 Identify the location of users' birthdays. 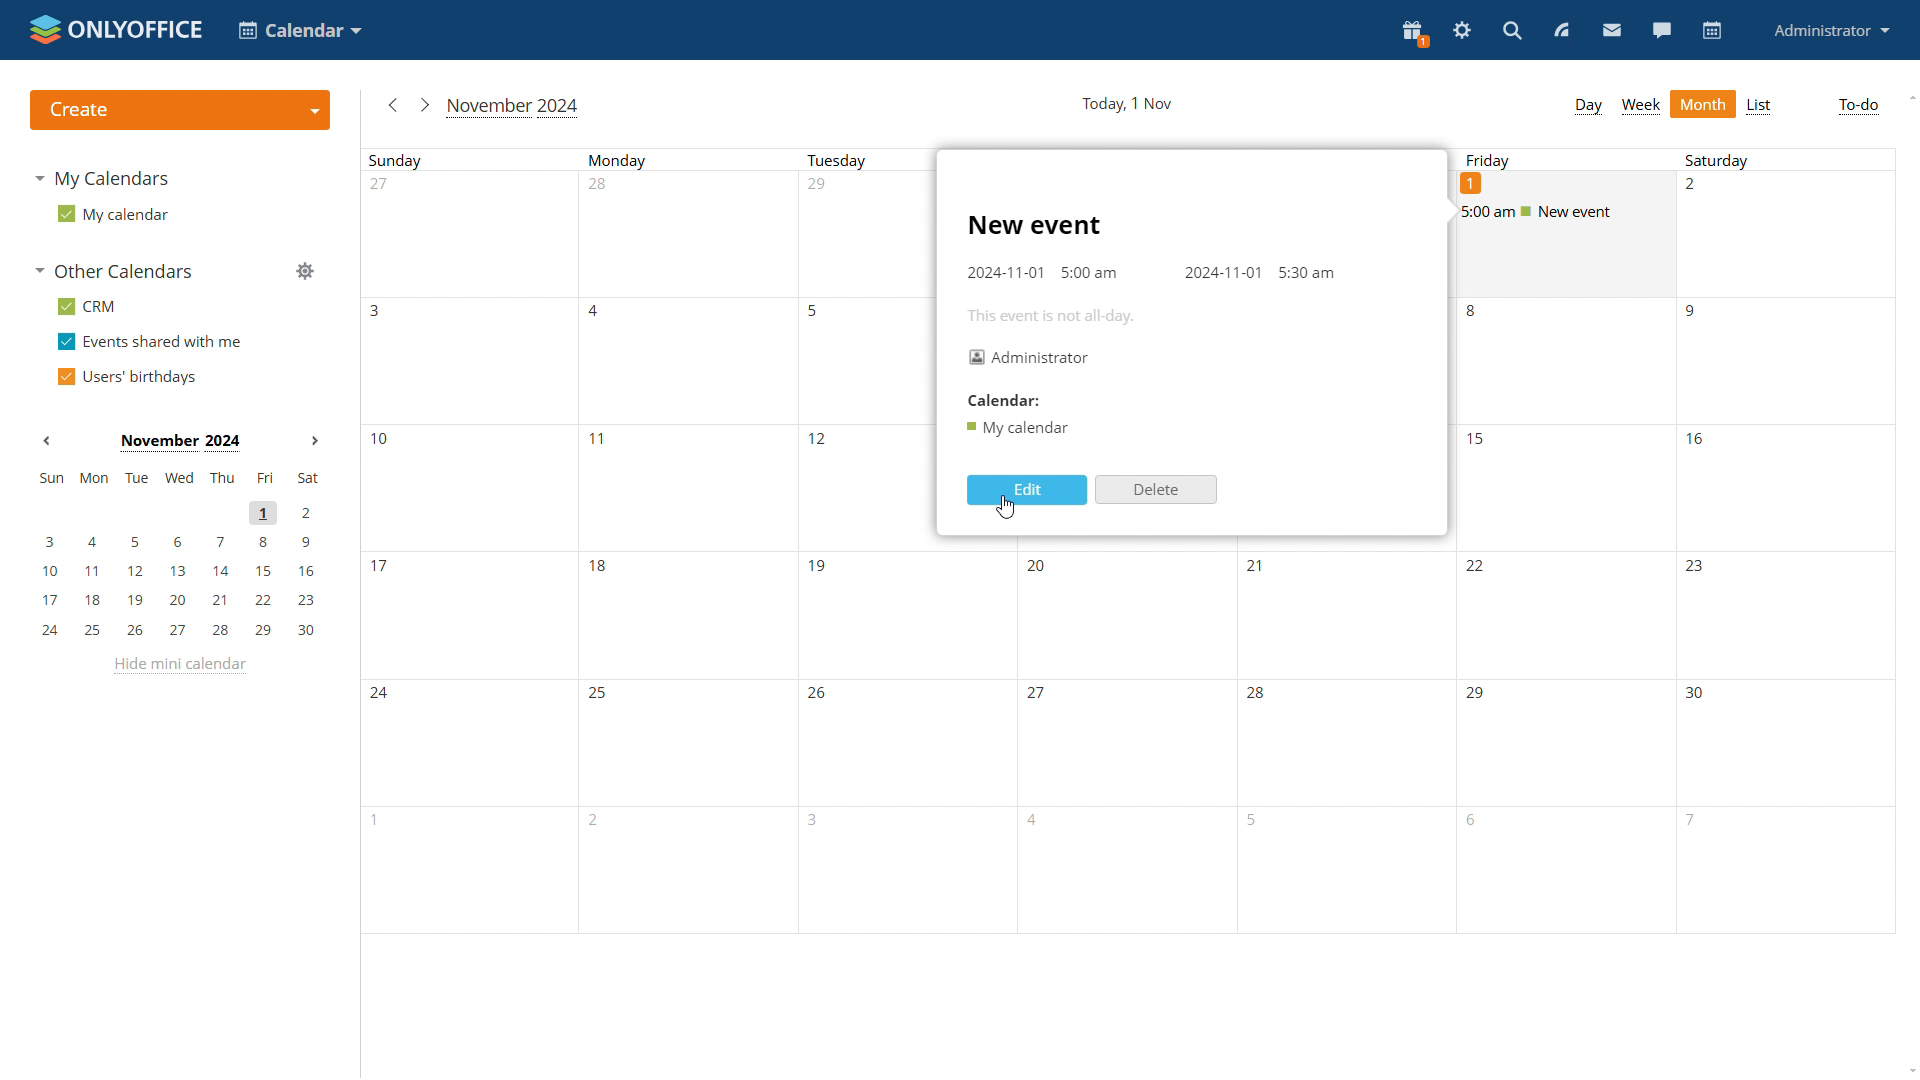
(131, 378).